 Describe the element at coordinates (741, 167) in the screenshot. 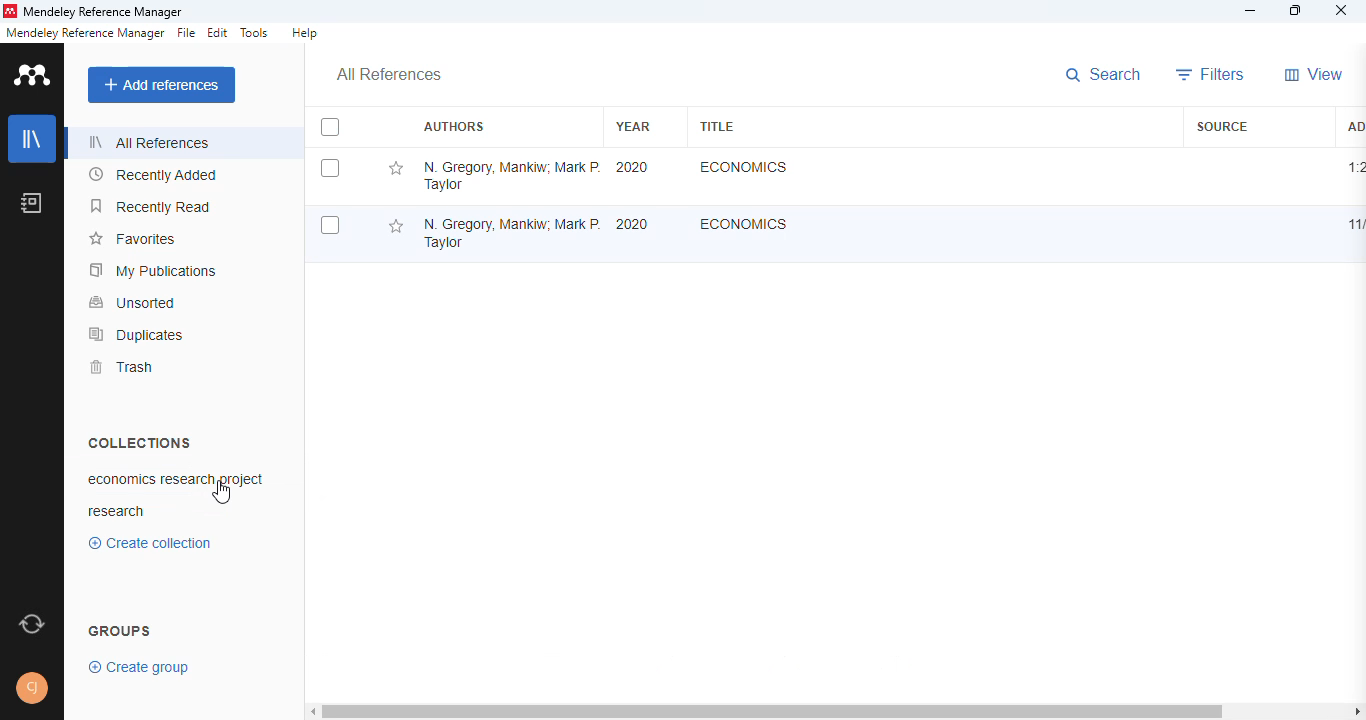

I see `Economics` at that location.